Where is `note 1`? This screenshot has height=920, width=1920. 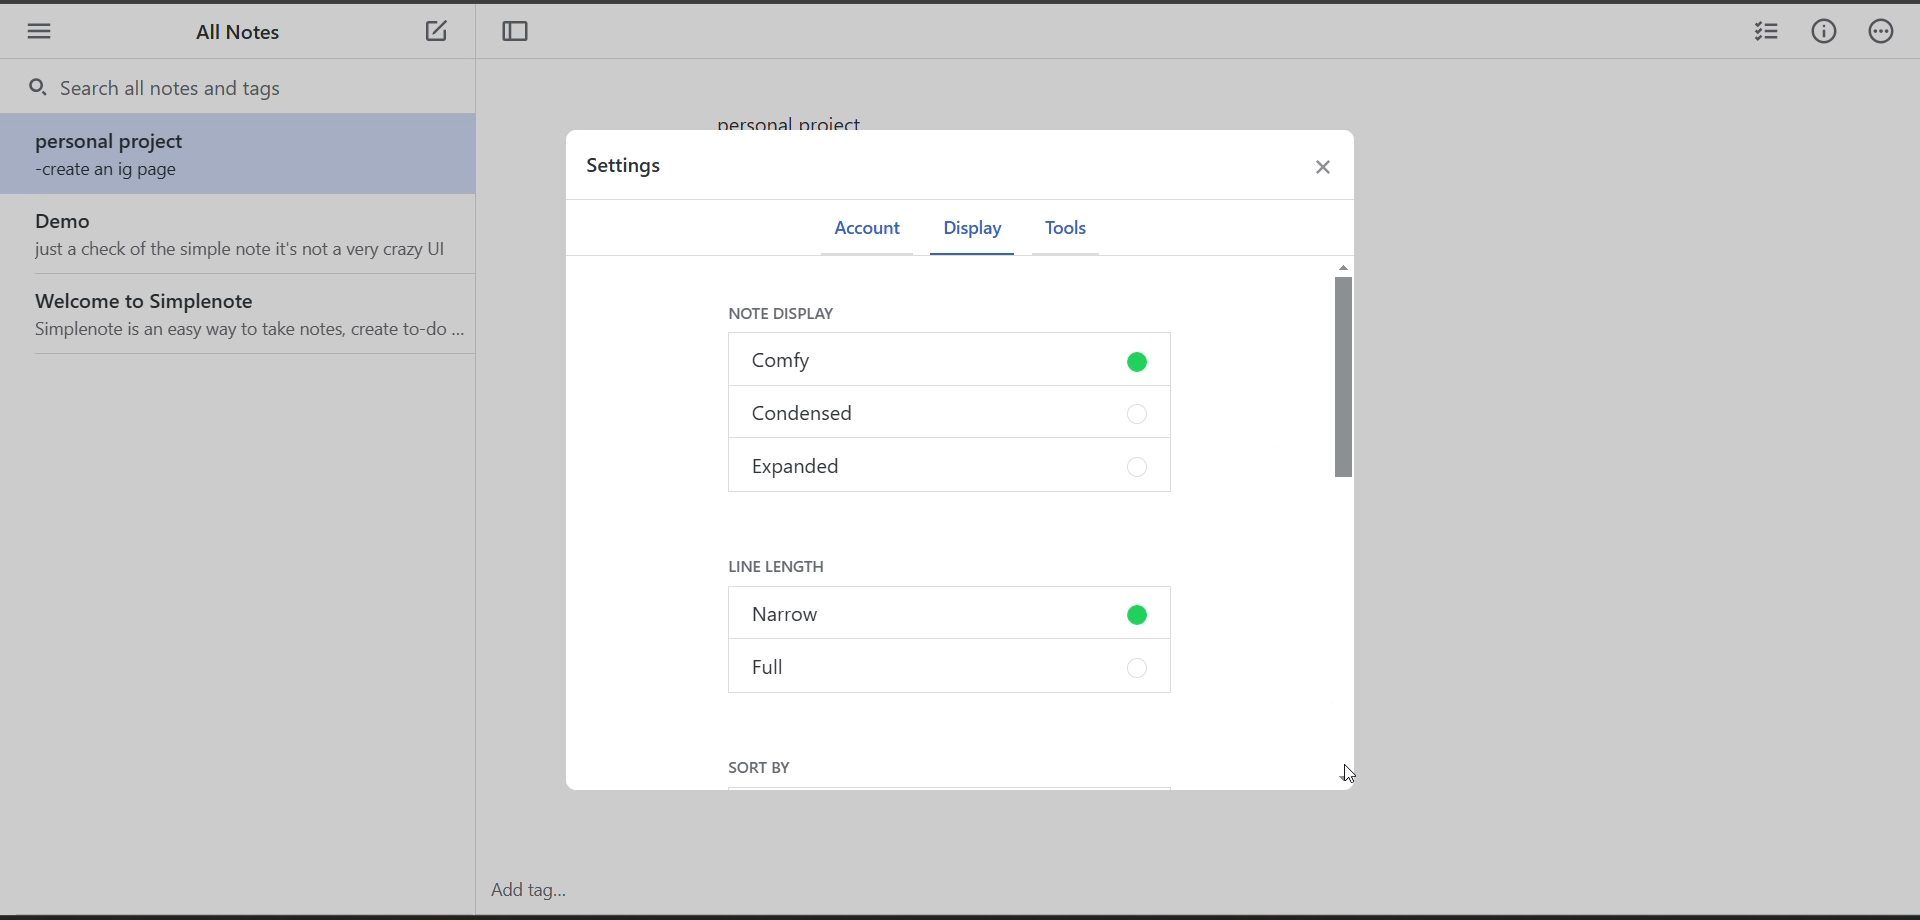 note 1 is located at coordinates (245, 156).